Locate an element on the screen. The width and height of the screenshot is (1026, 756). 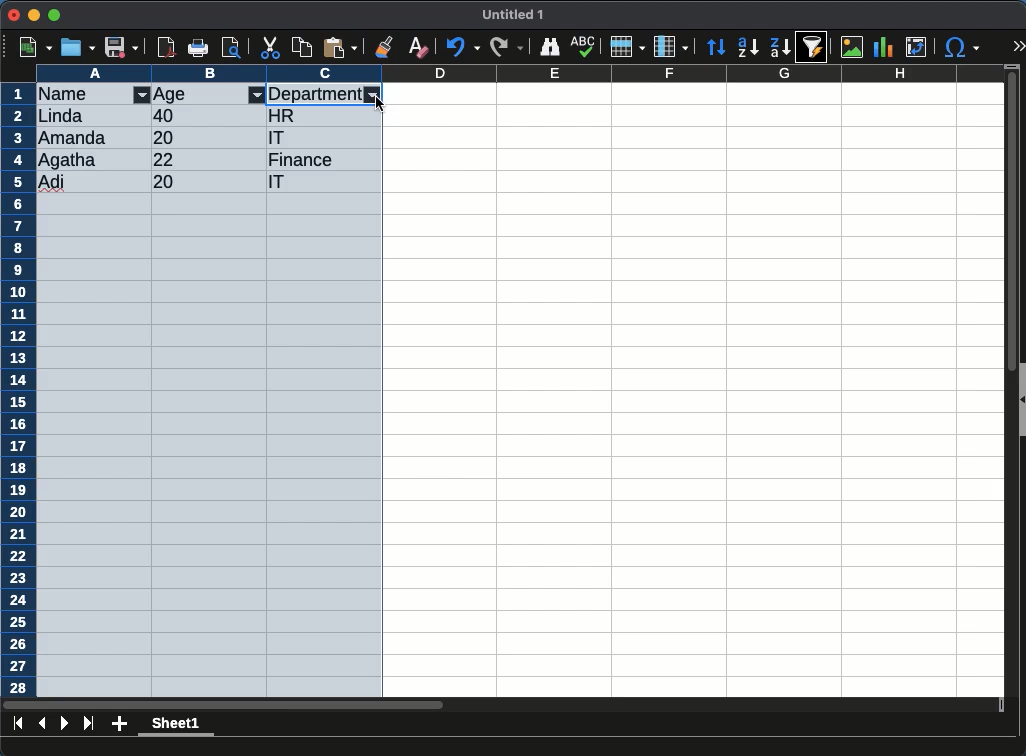
columns is located at coordinates (671, 45).